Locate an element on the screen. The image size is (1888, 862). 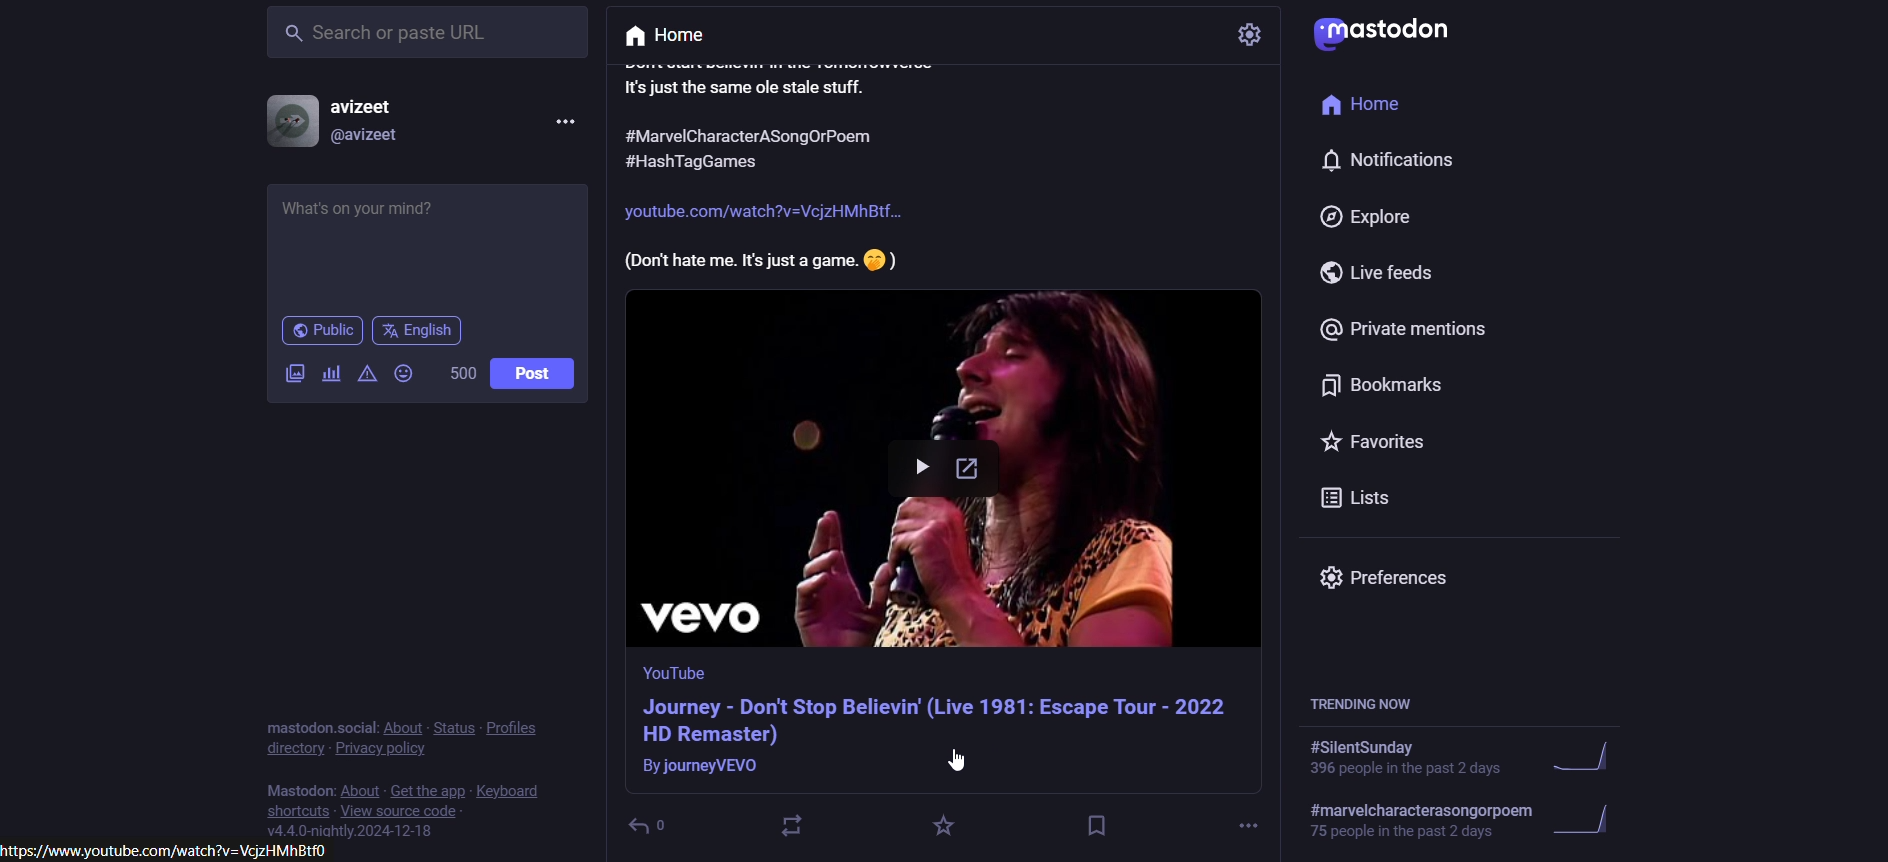
bookmarks is located at coordinates (1399, 384).